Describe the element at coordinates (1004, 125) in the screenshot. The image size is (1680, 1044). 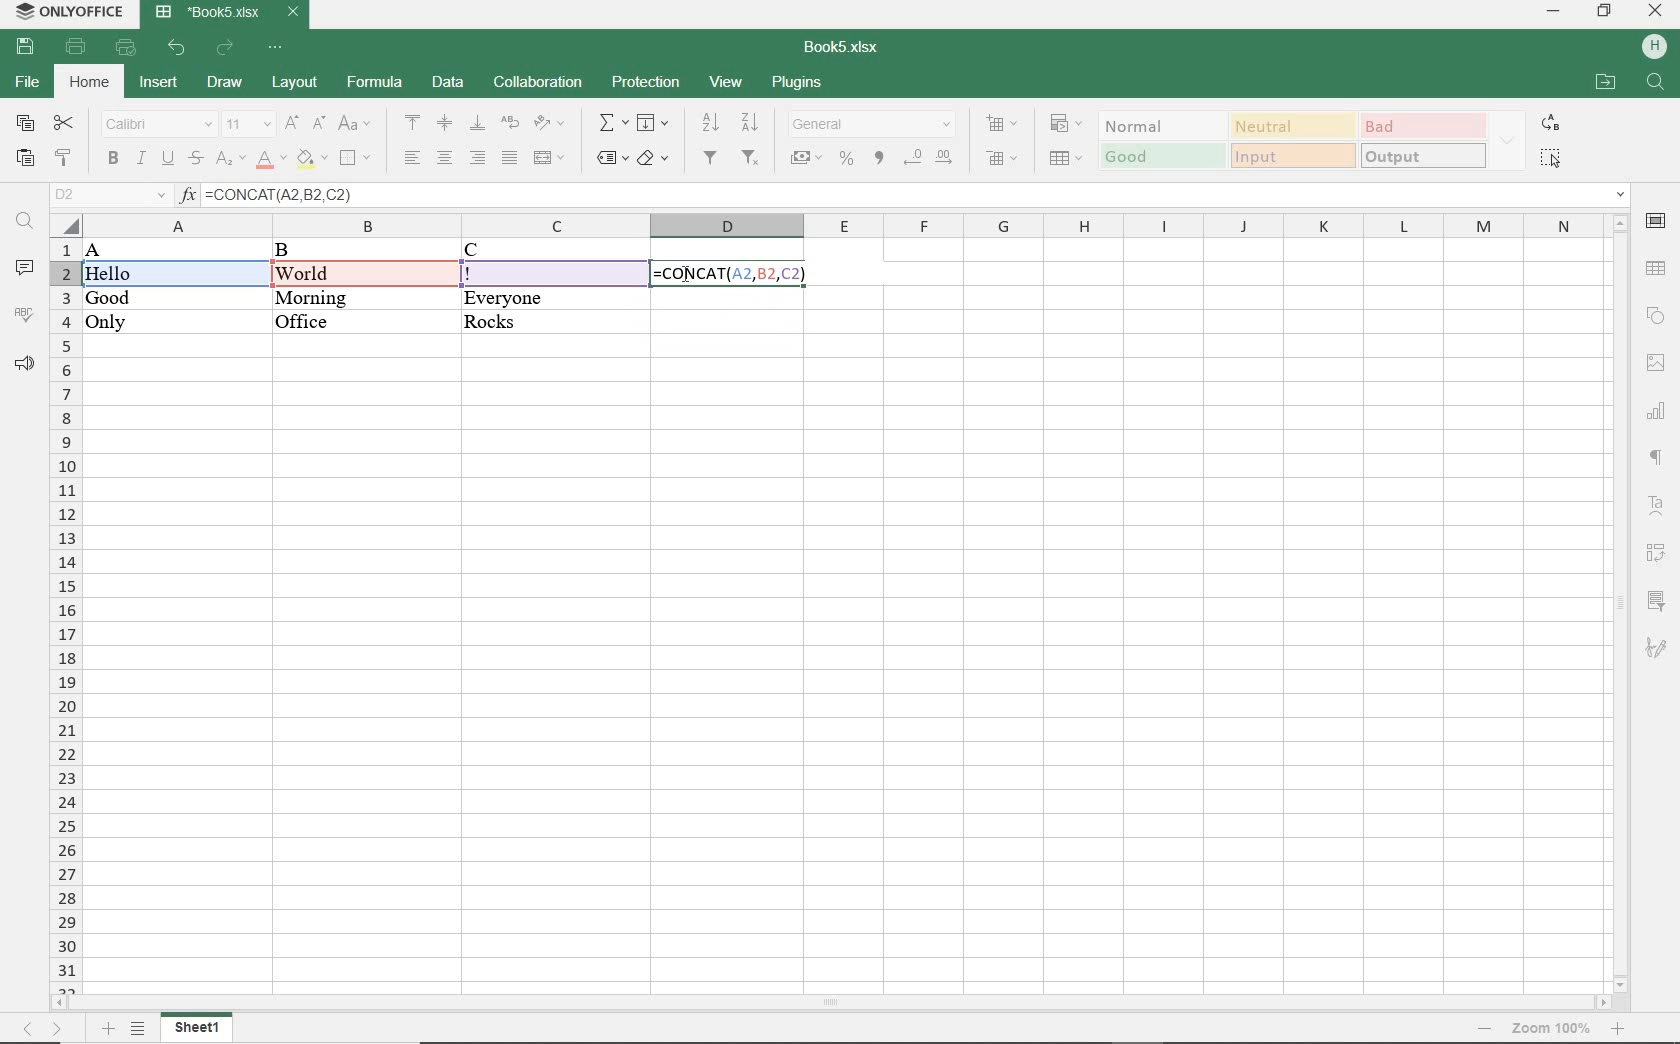
I see `INSERT CELLS` at that location.